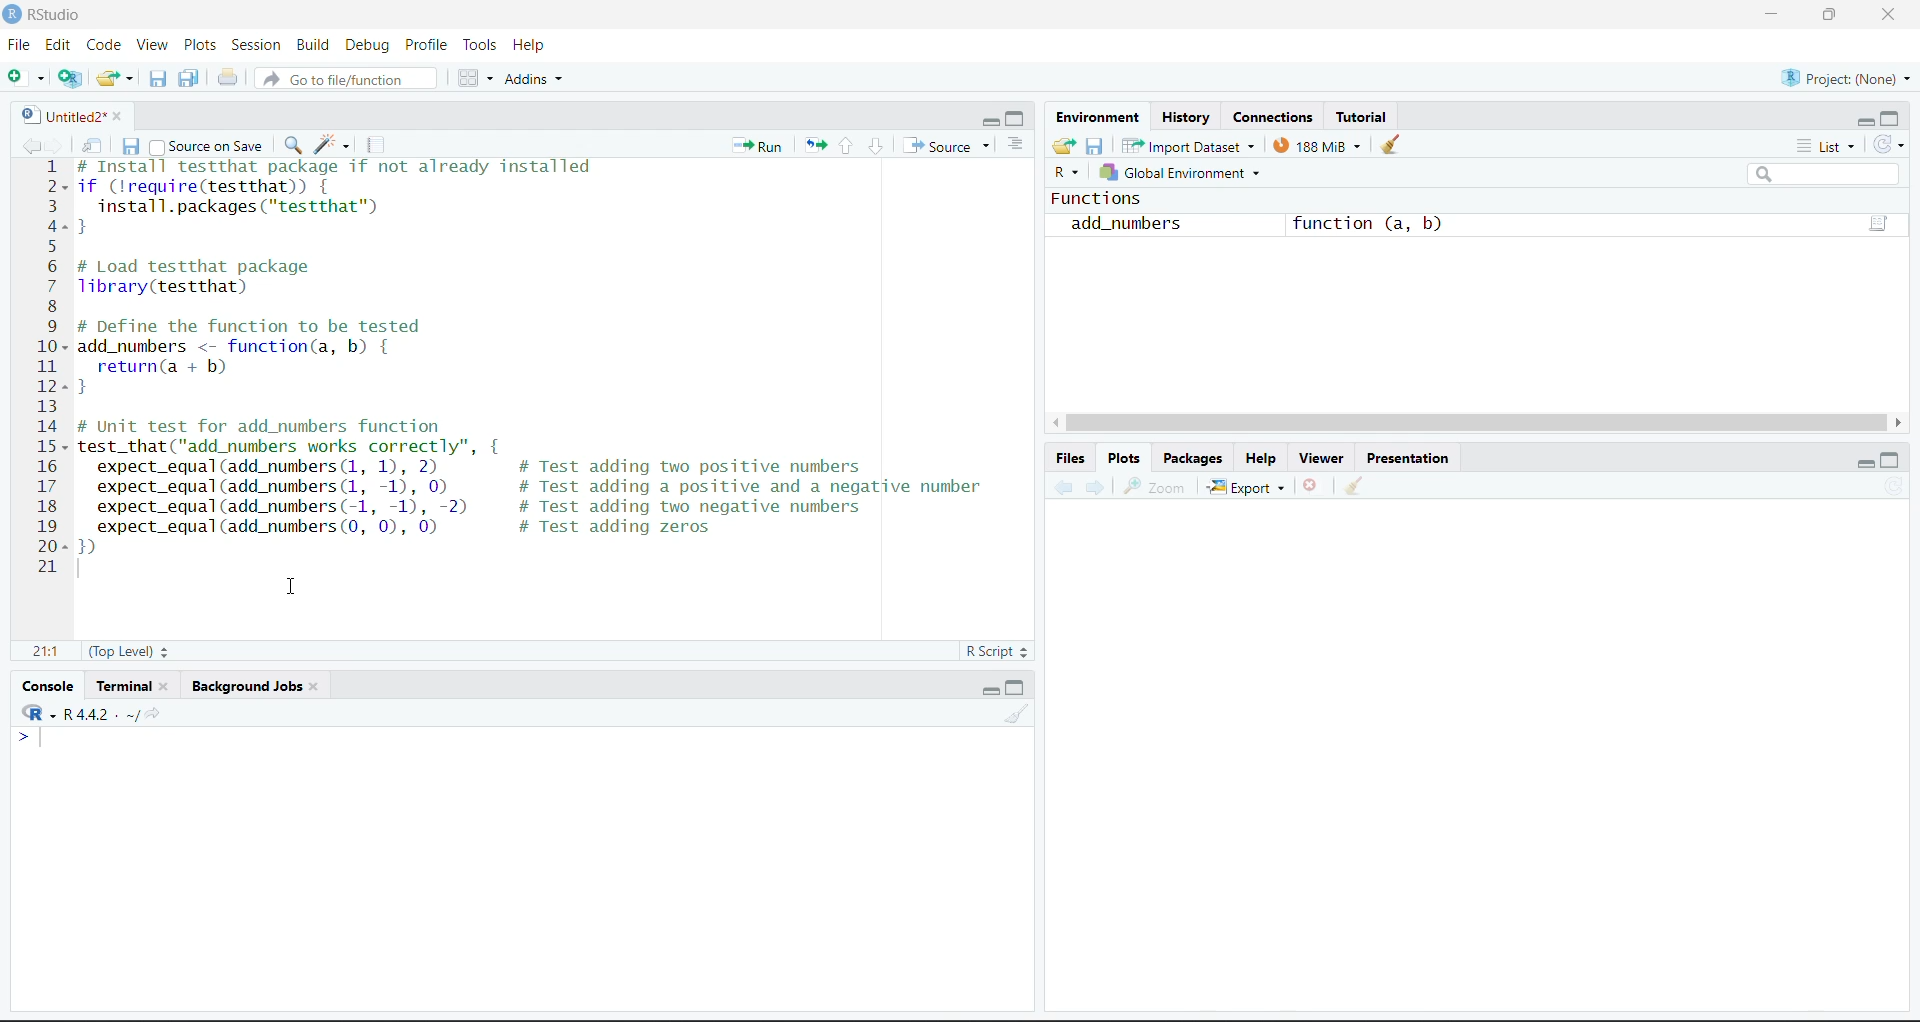  Describe the element at coordinates (1391, 145) in the screenshot. I see `clear` at that location.